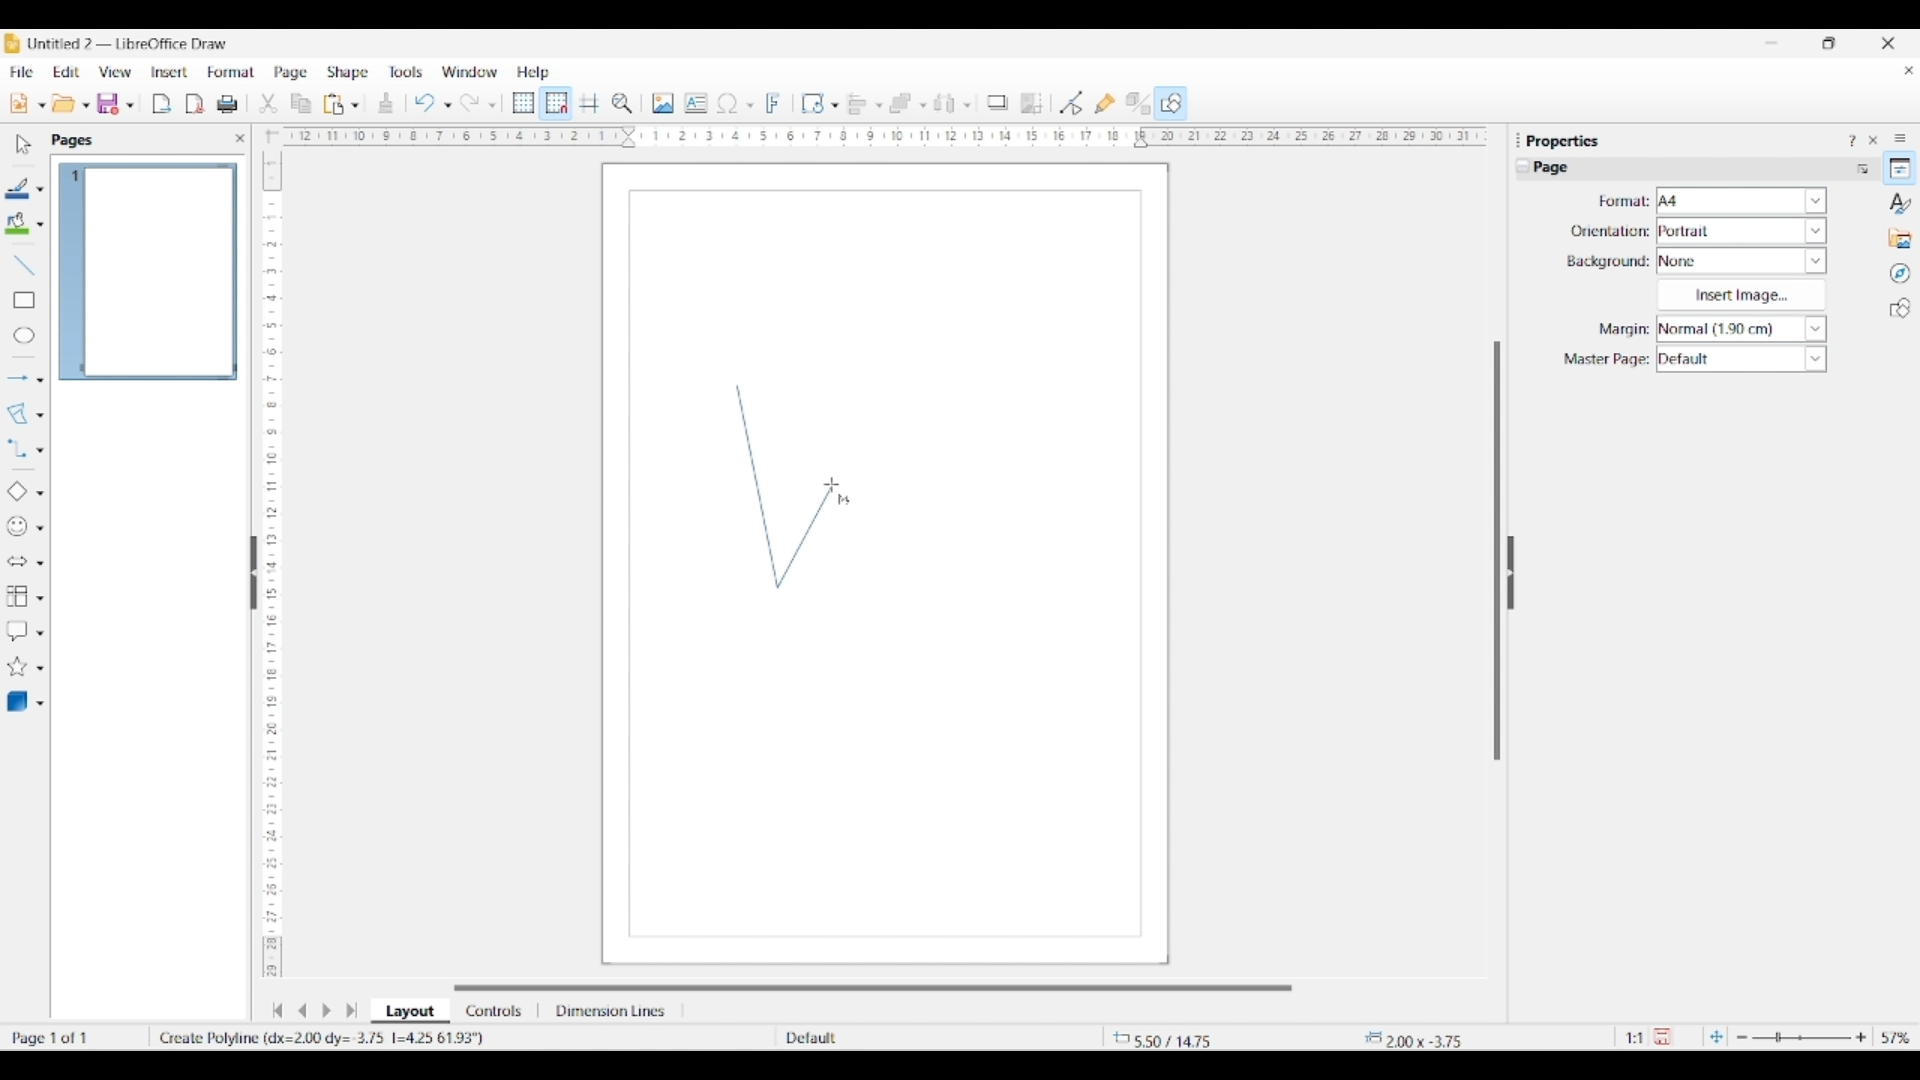 Image resolution: width=1920 pixels, height=1080 pixels. What do you see at coordinates (1608, 262) in the screenshot?
I see `Indicates background settings` at bounding box center [1608, 262].